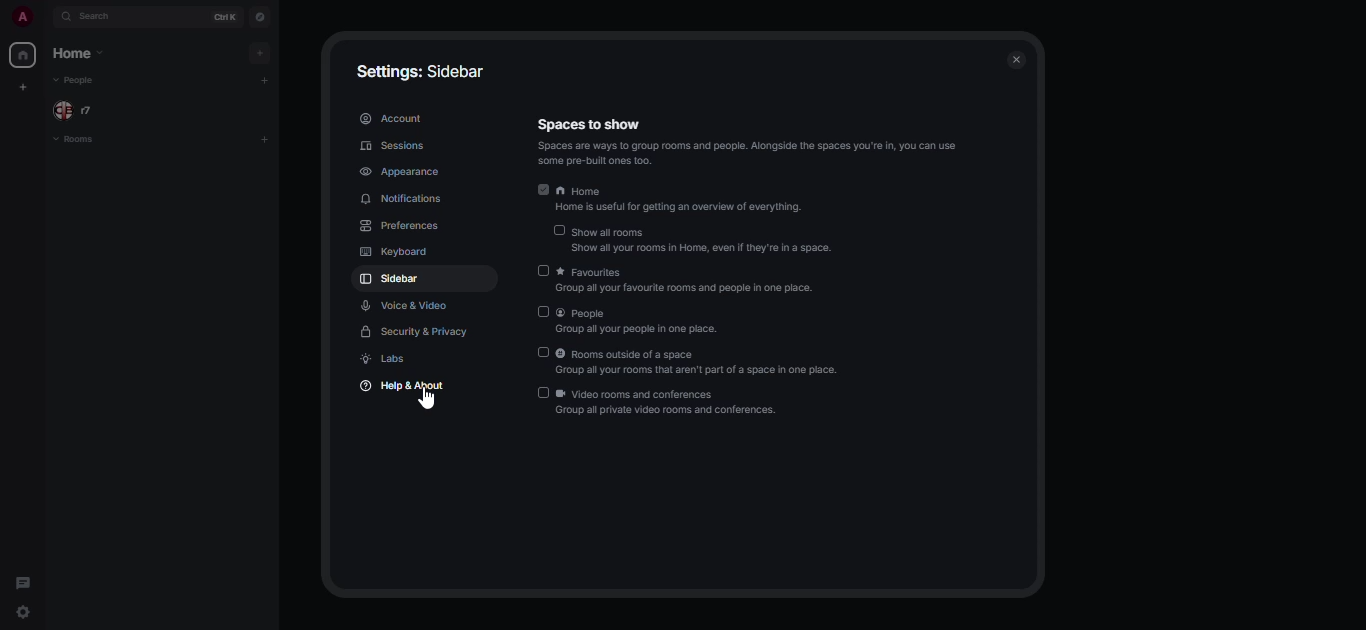 This screenshot has width=1366, height=630. I want to click on security & privacy, so click(419, 332).